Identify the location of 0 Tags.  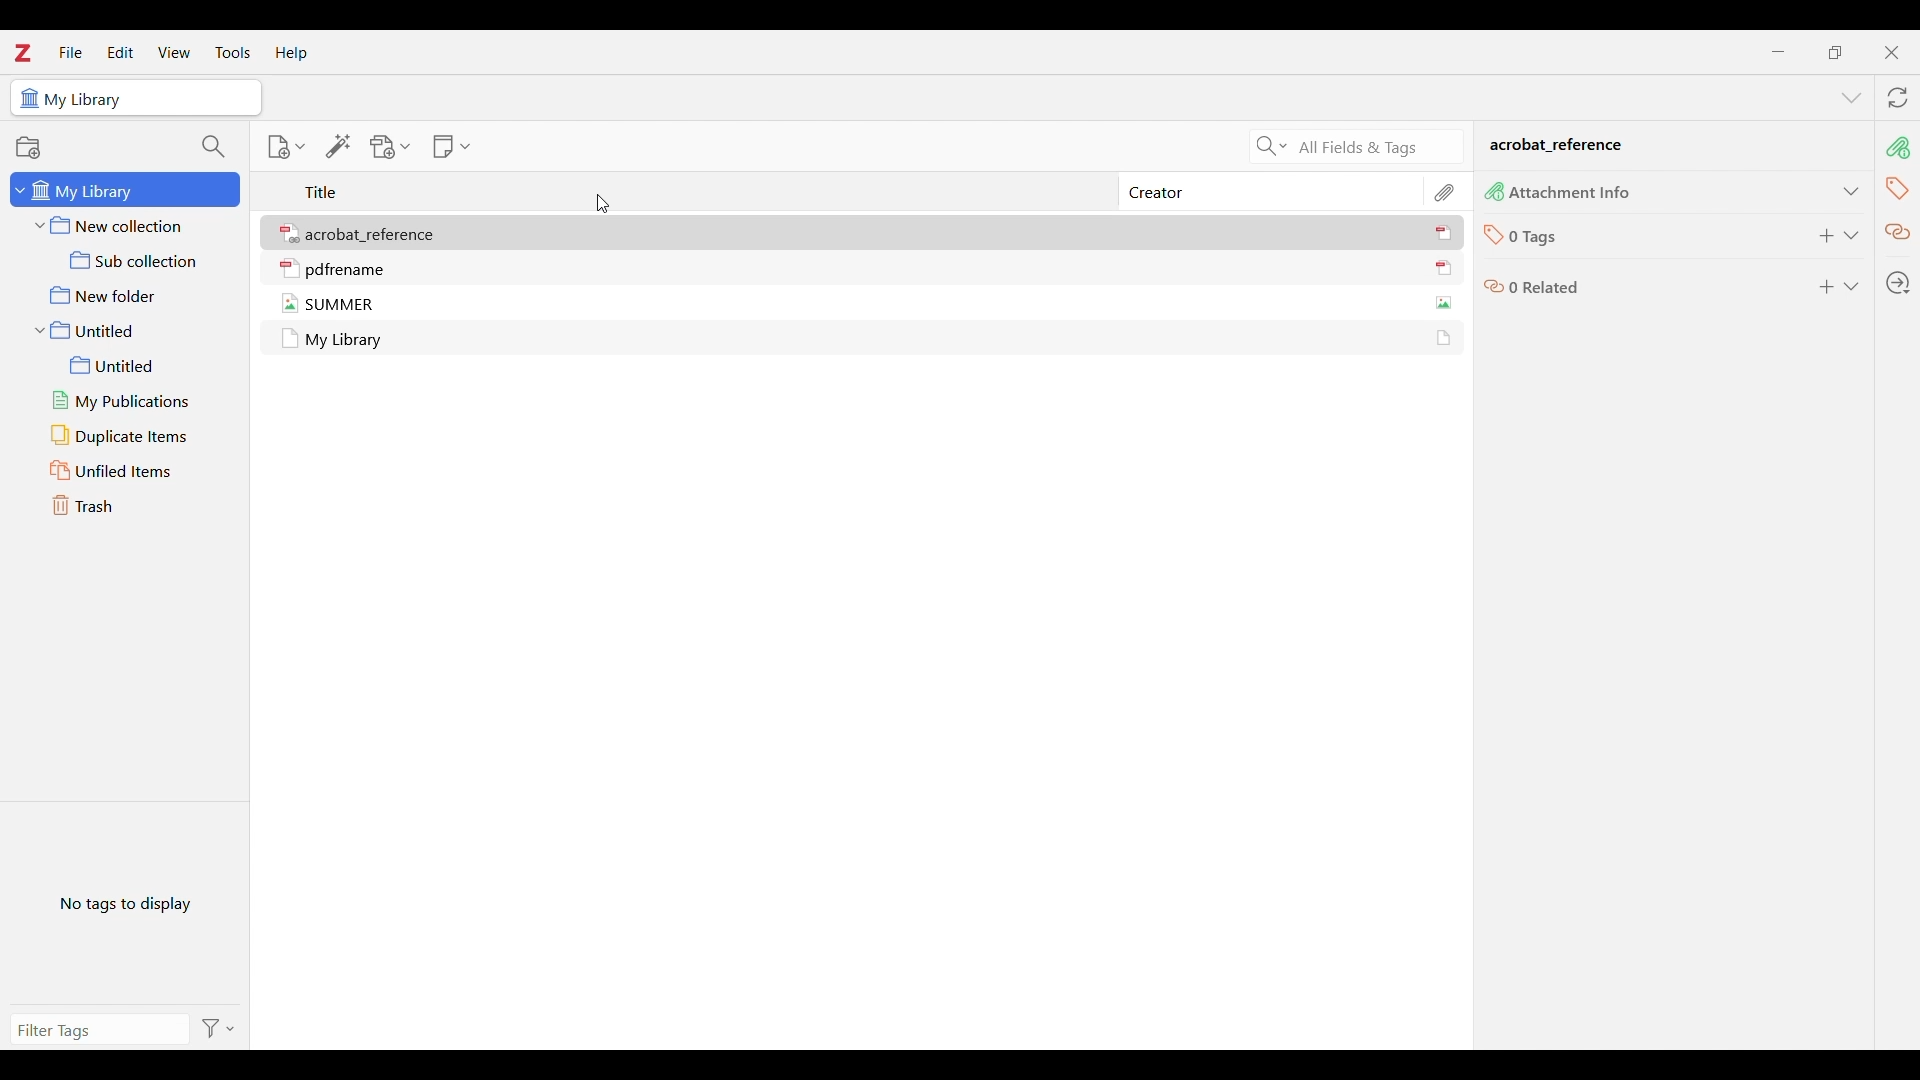
(1535, 238).